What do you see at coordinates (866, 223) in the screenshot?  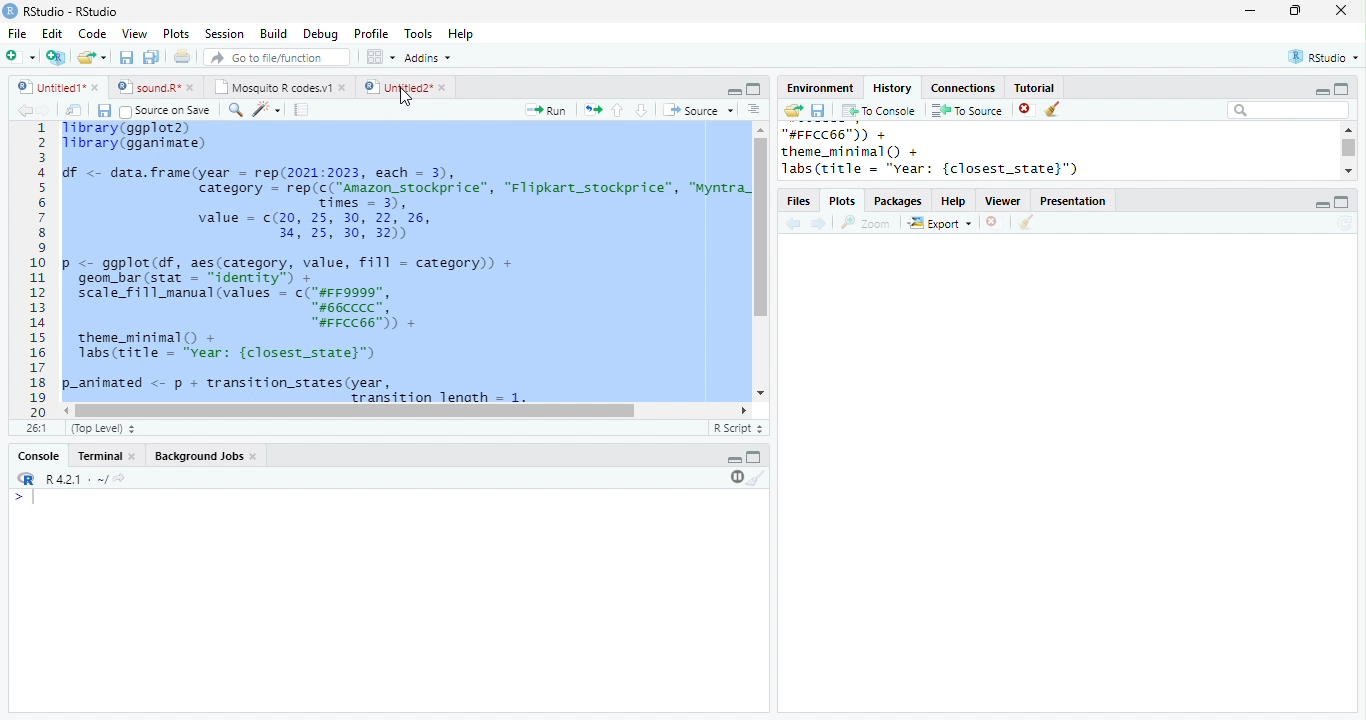 I see `Zoom` at bounding box center [866, 223].